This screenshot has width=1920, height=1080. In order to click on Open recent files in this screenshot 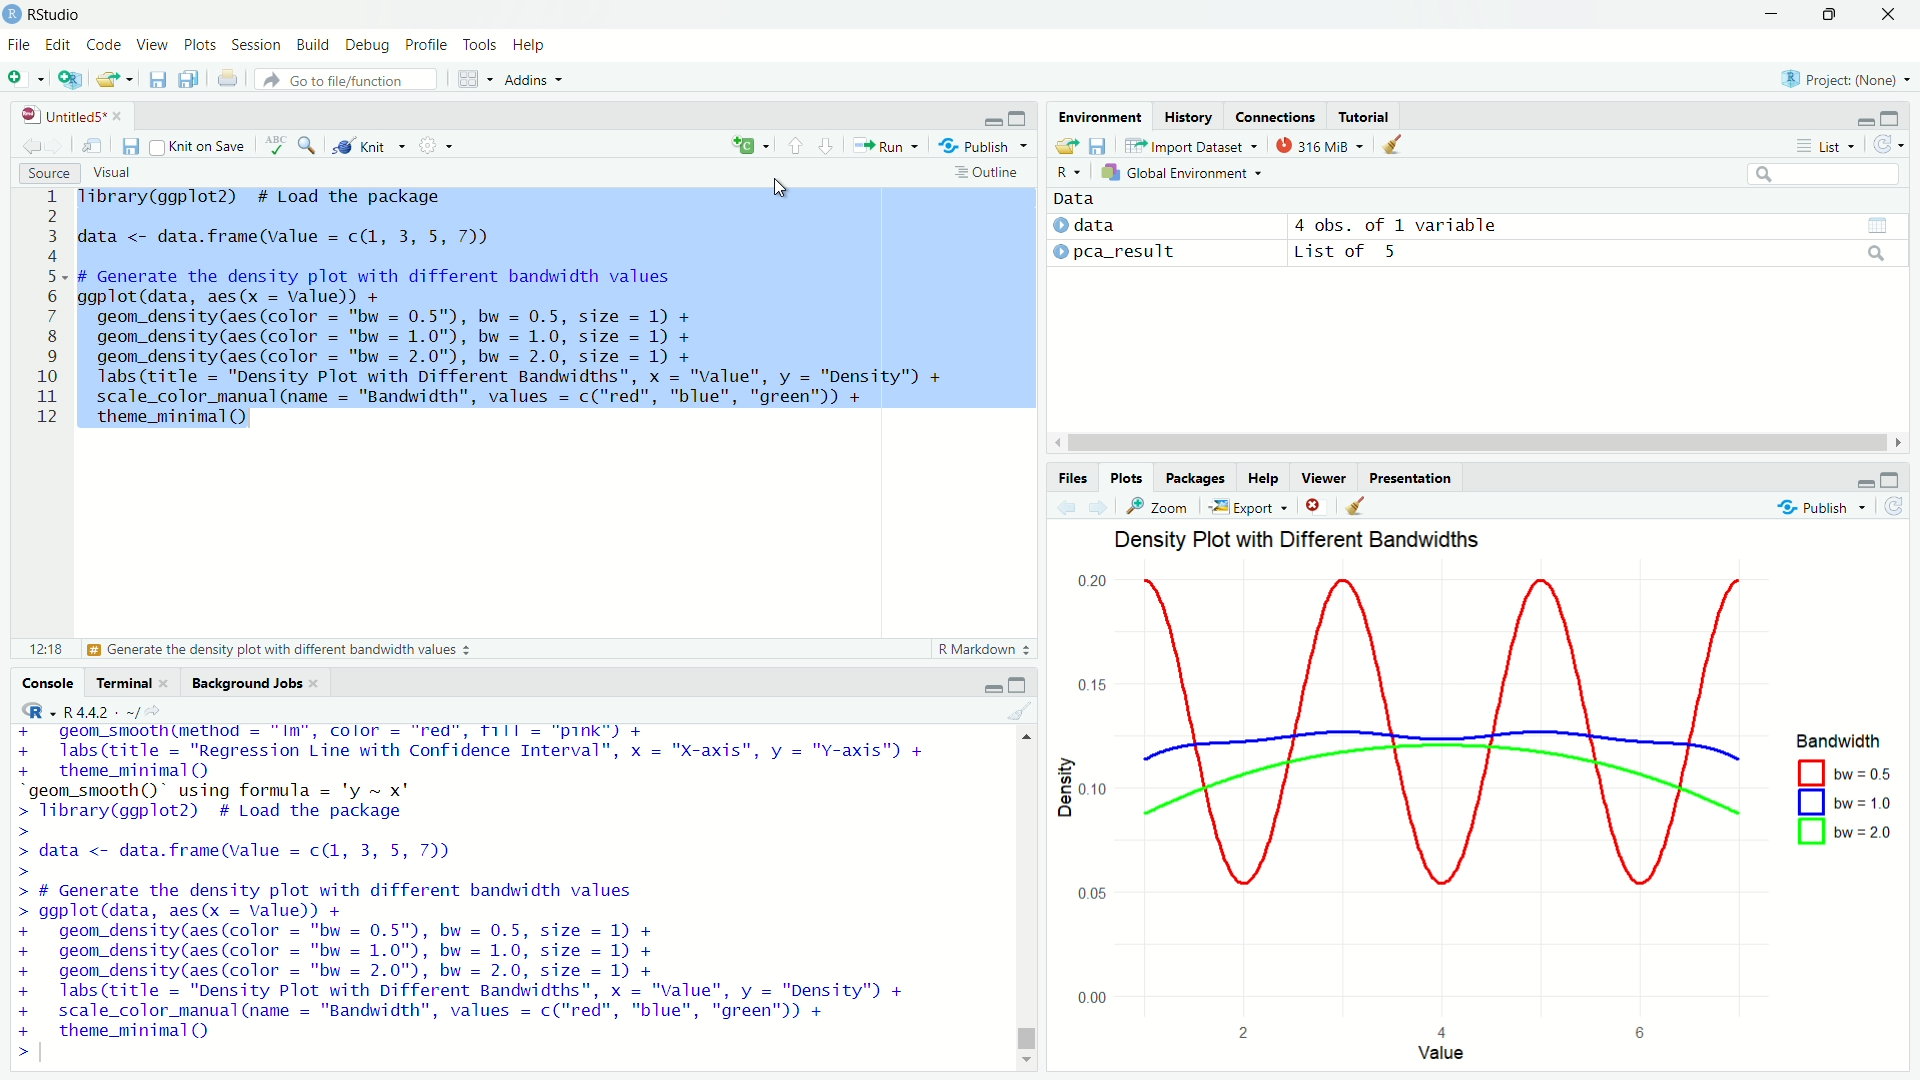, I will do `click(129, 79)`.